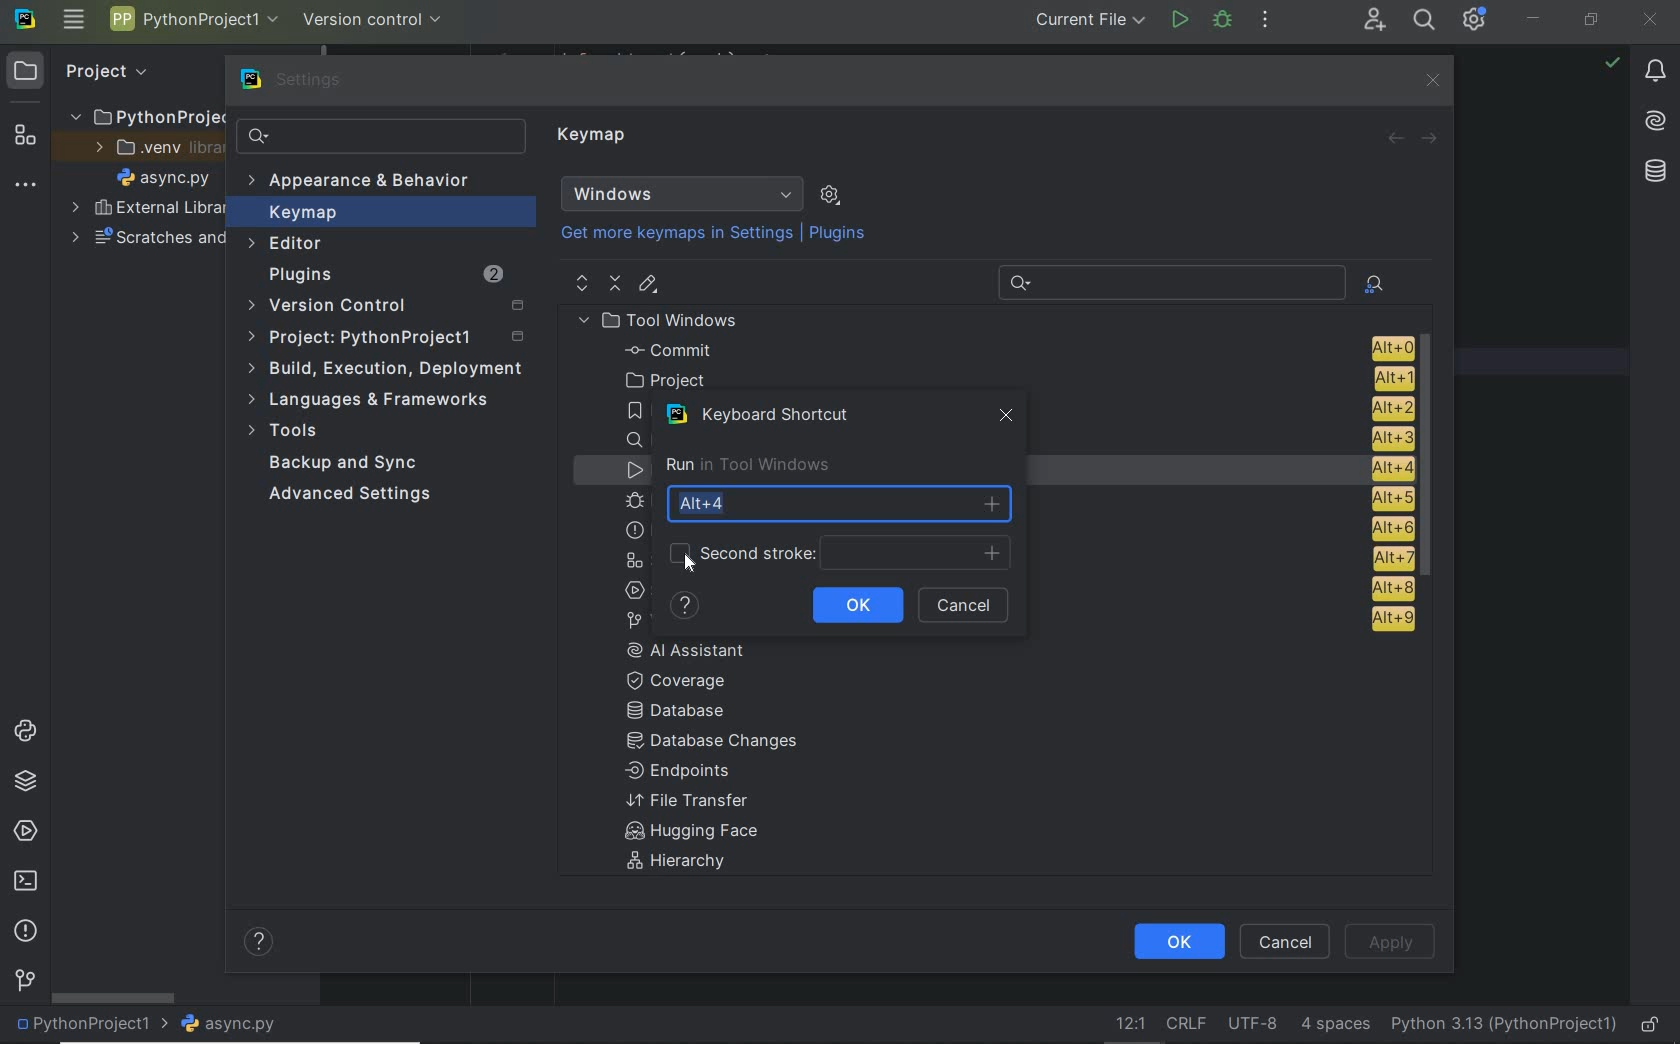 This screenshot has height=1044, width=1680. What do you see at coordinates (1389, 623) in the screenshot?
I see `alt + 9` at bounding box center [1389, 623].